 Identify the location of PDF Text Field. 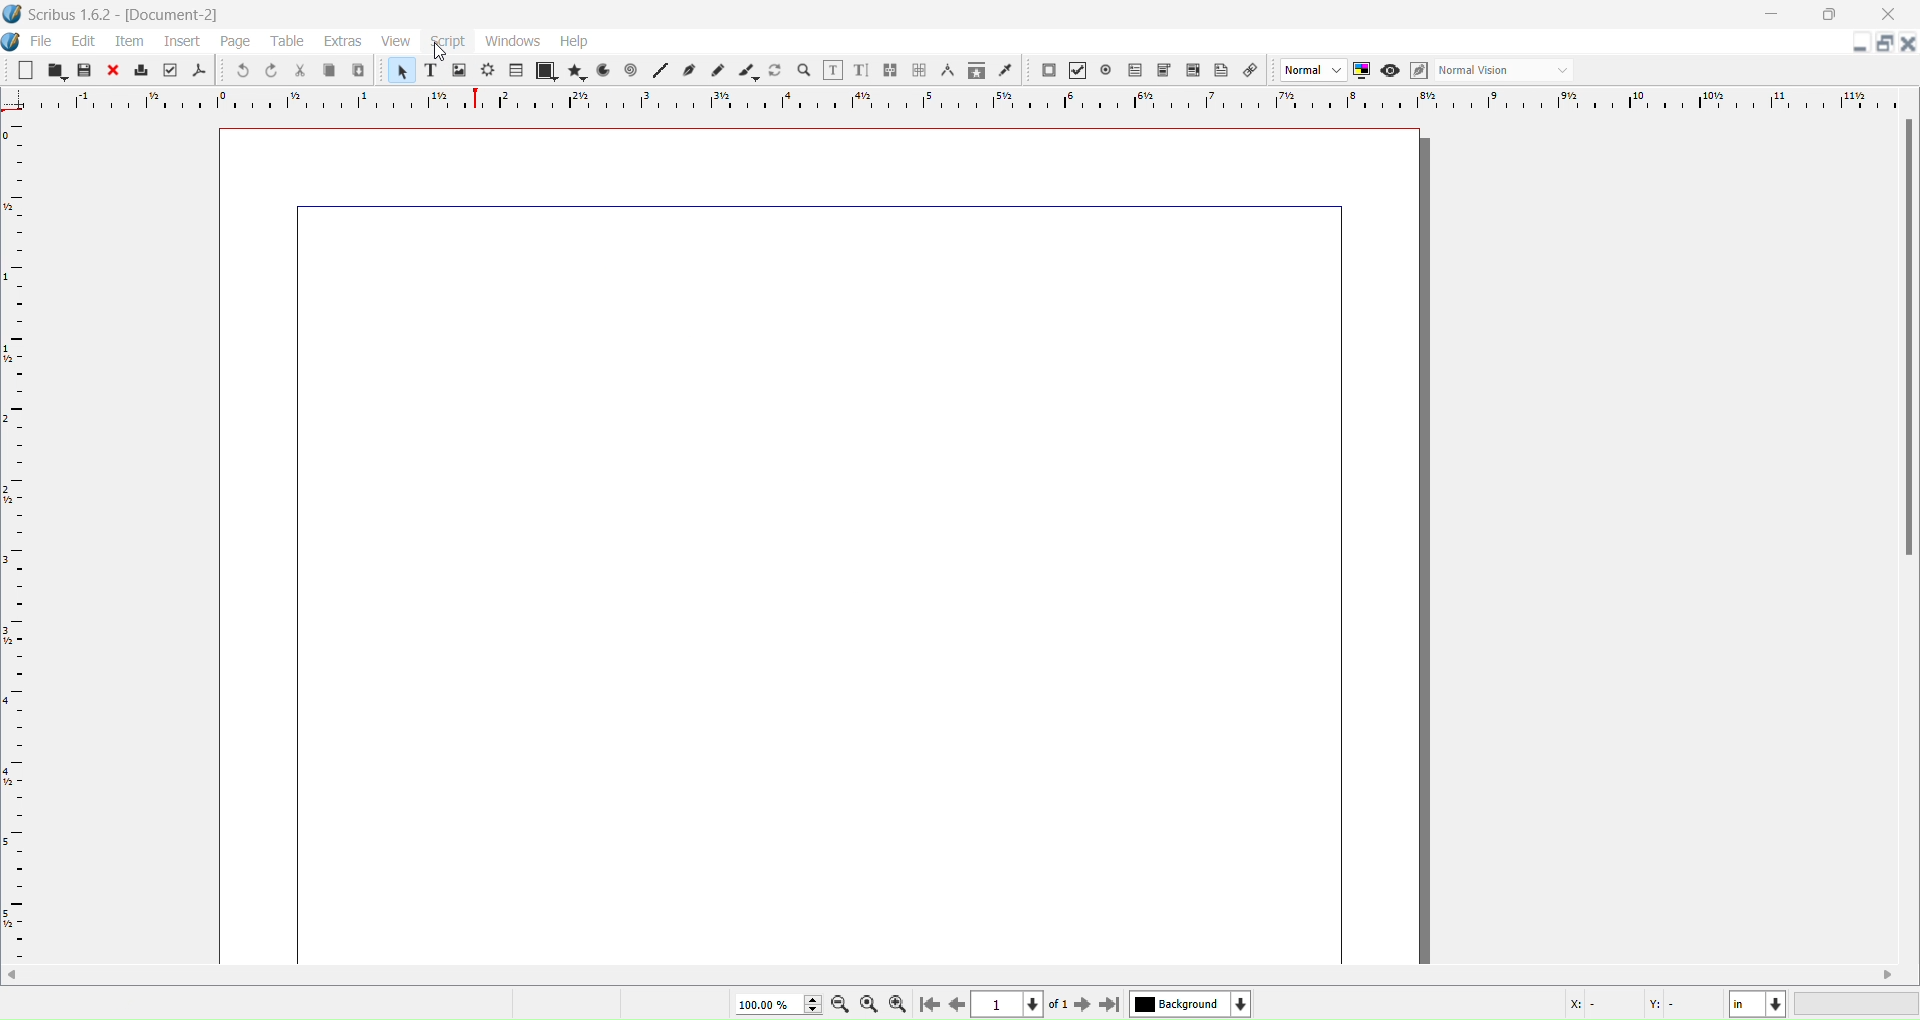
(1134, 71).